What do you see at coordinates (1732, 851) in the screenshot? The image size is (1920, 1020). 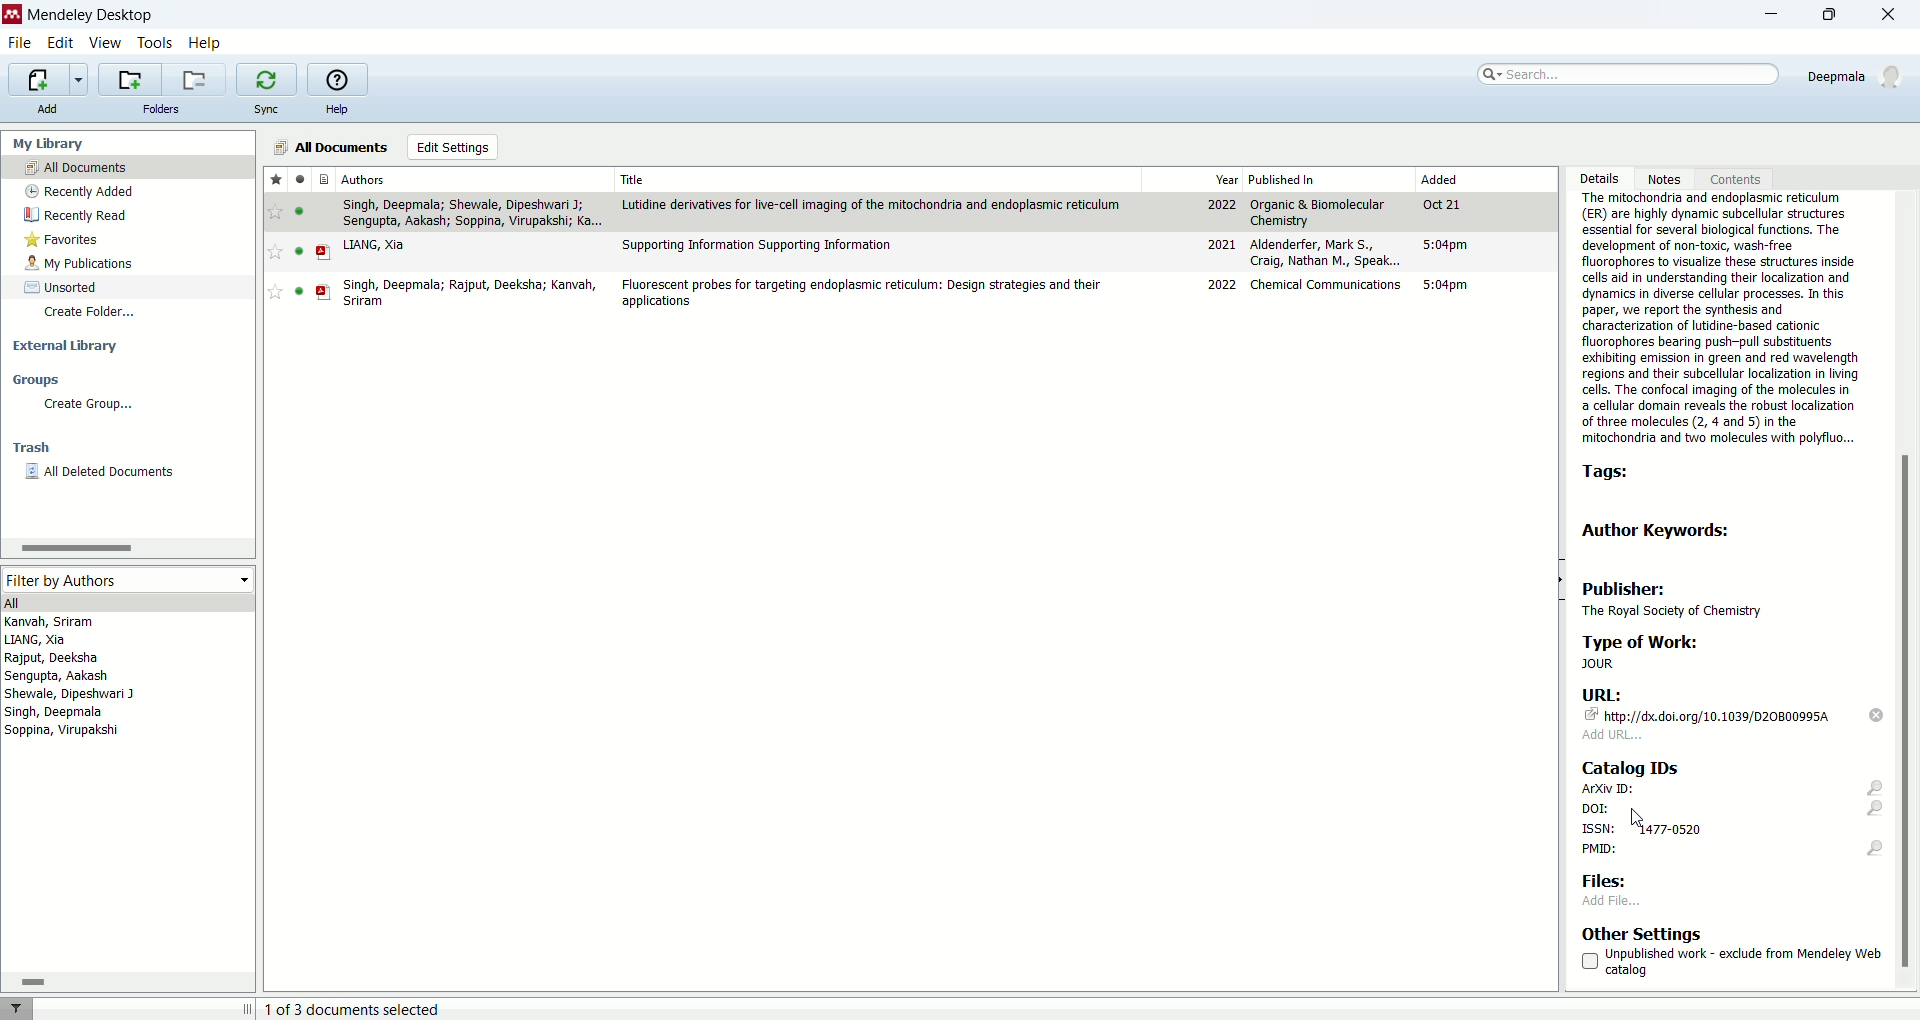 I see `PMID: ` at bounding box center [1732, 851].